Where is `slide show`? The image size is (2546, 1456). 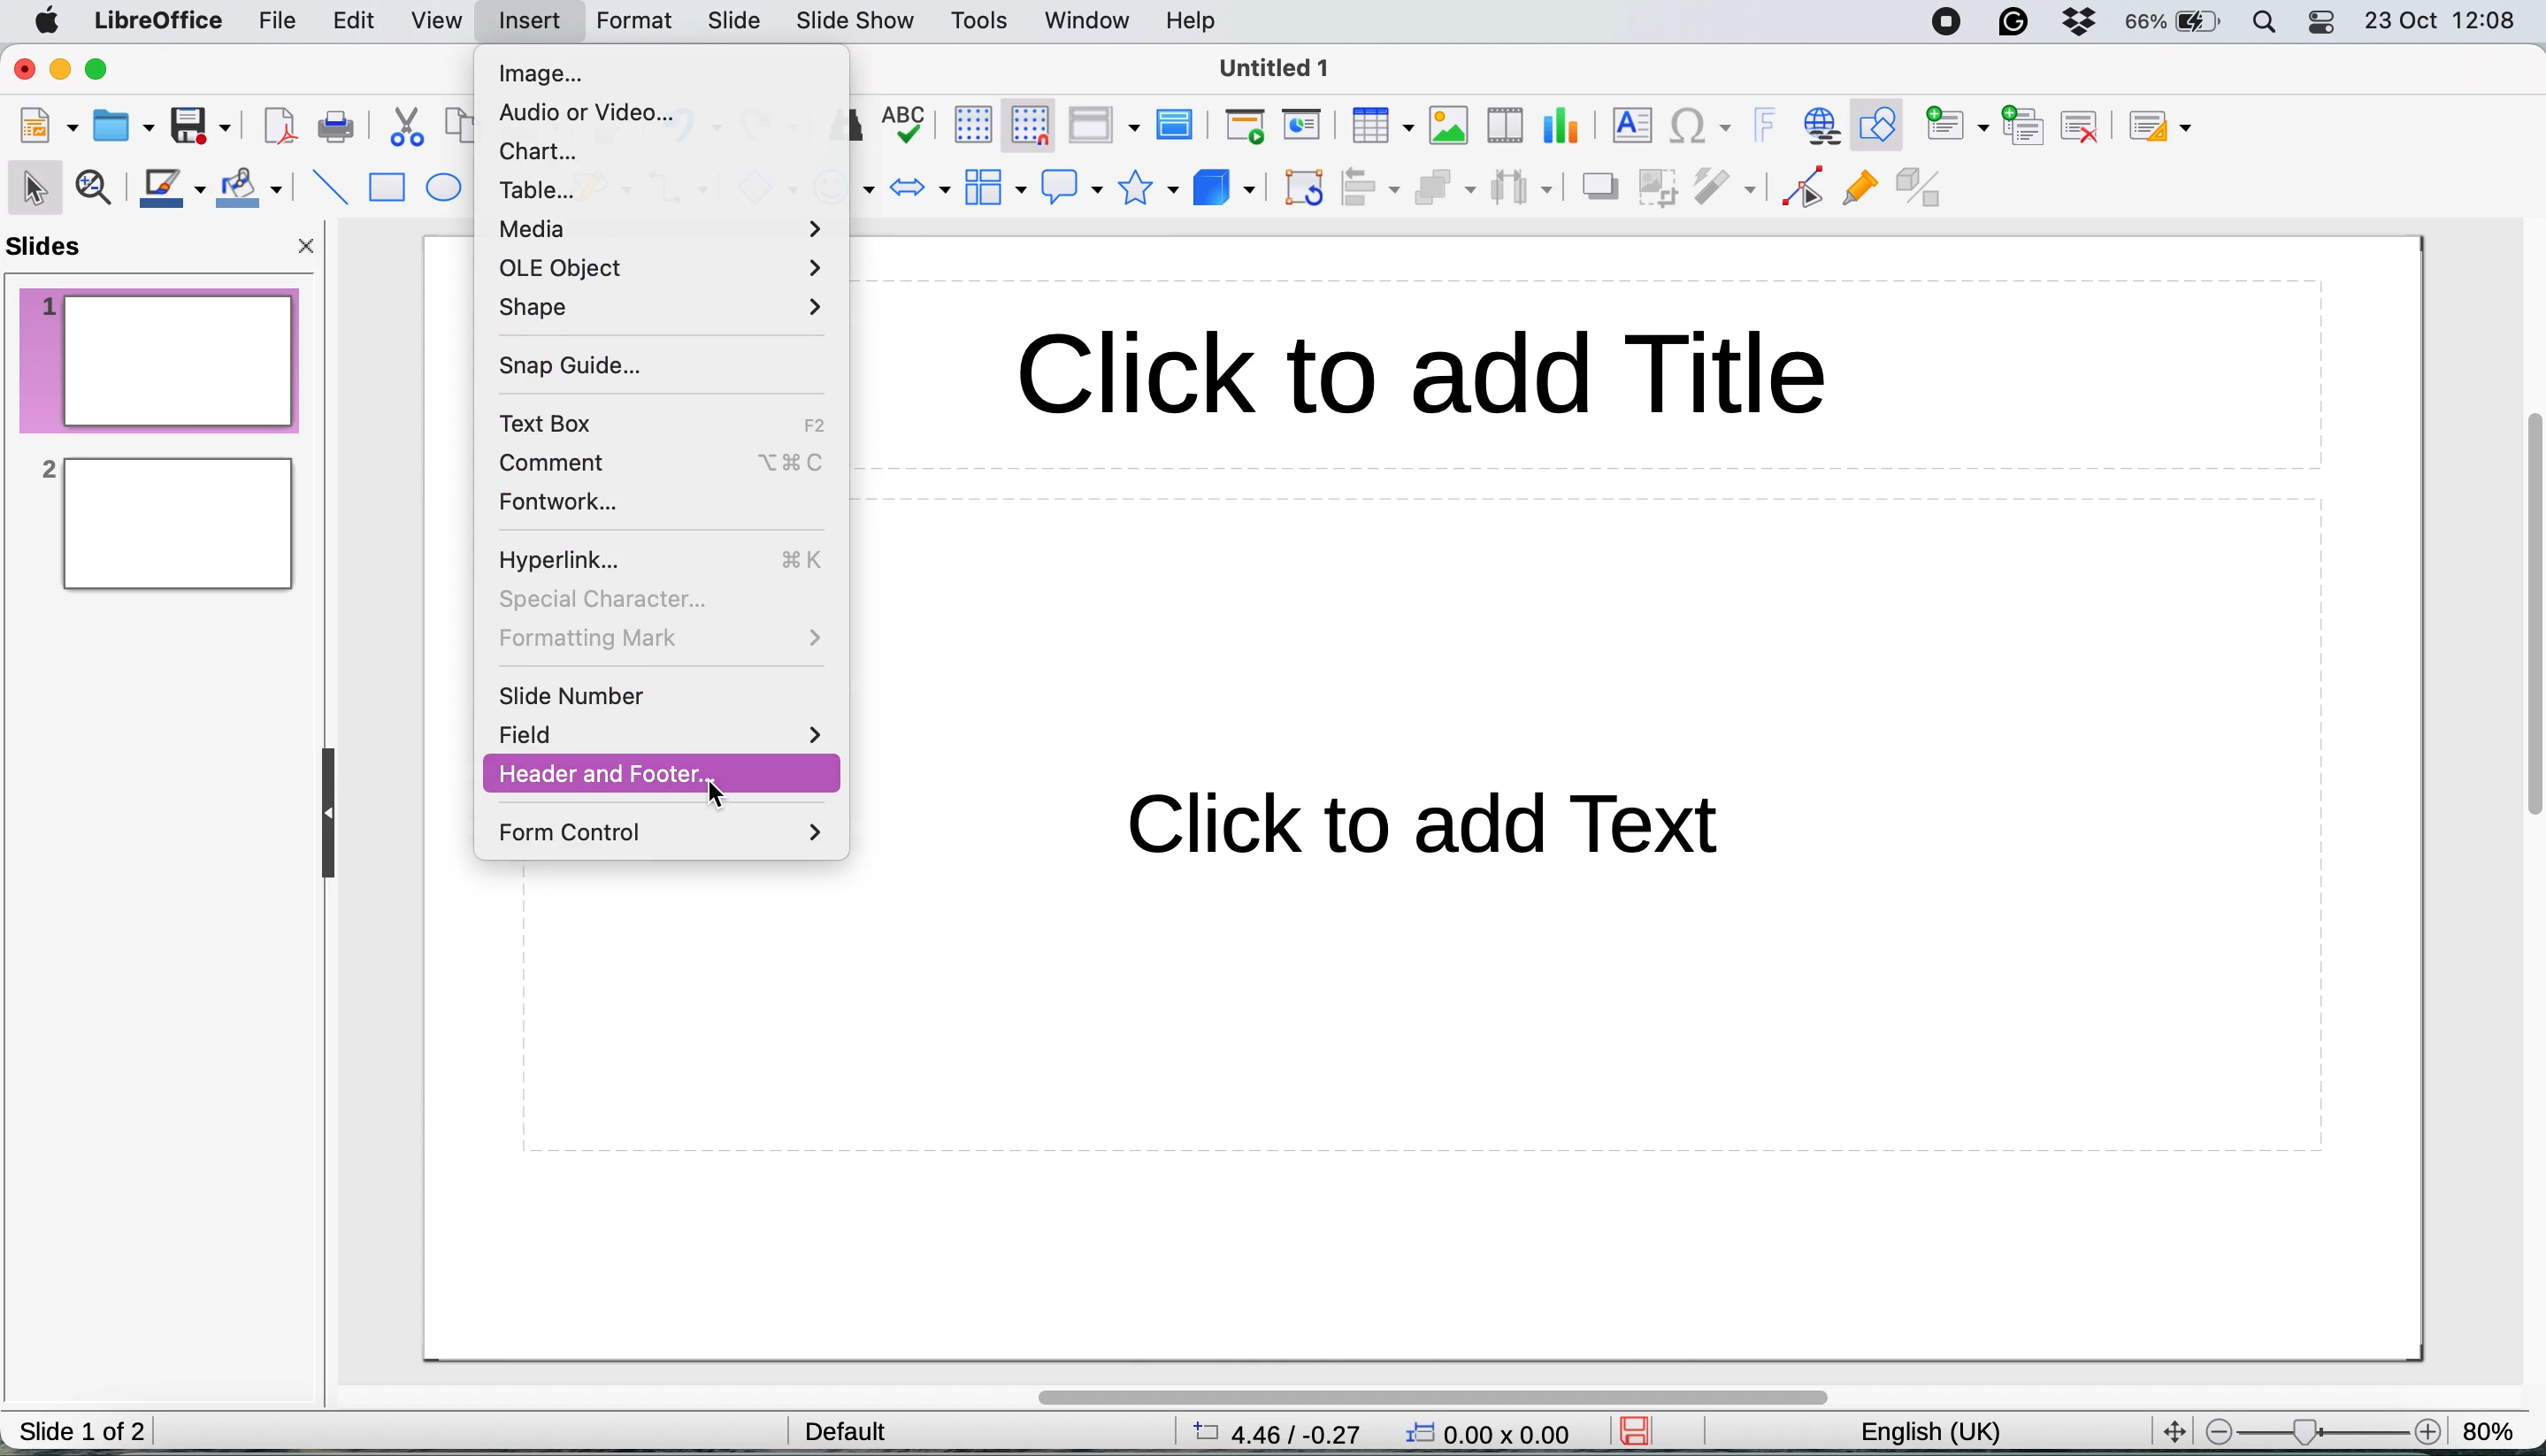
slide show is located at coordinates (858, 24).